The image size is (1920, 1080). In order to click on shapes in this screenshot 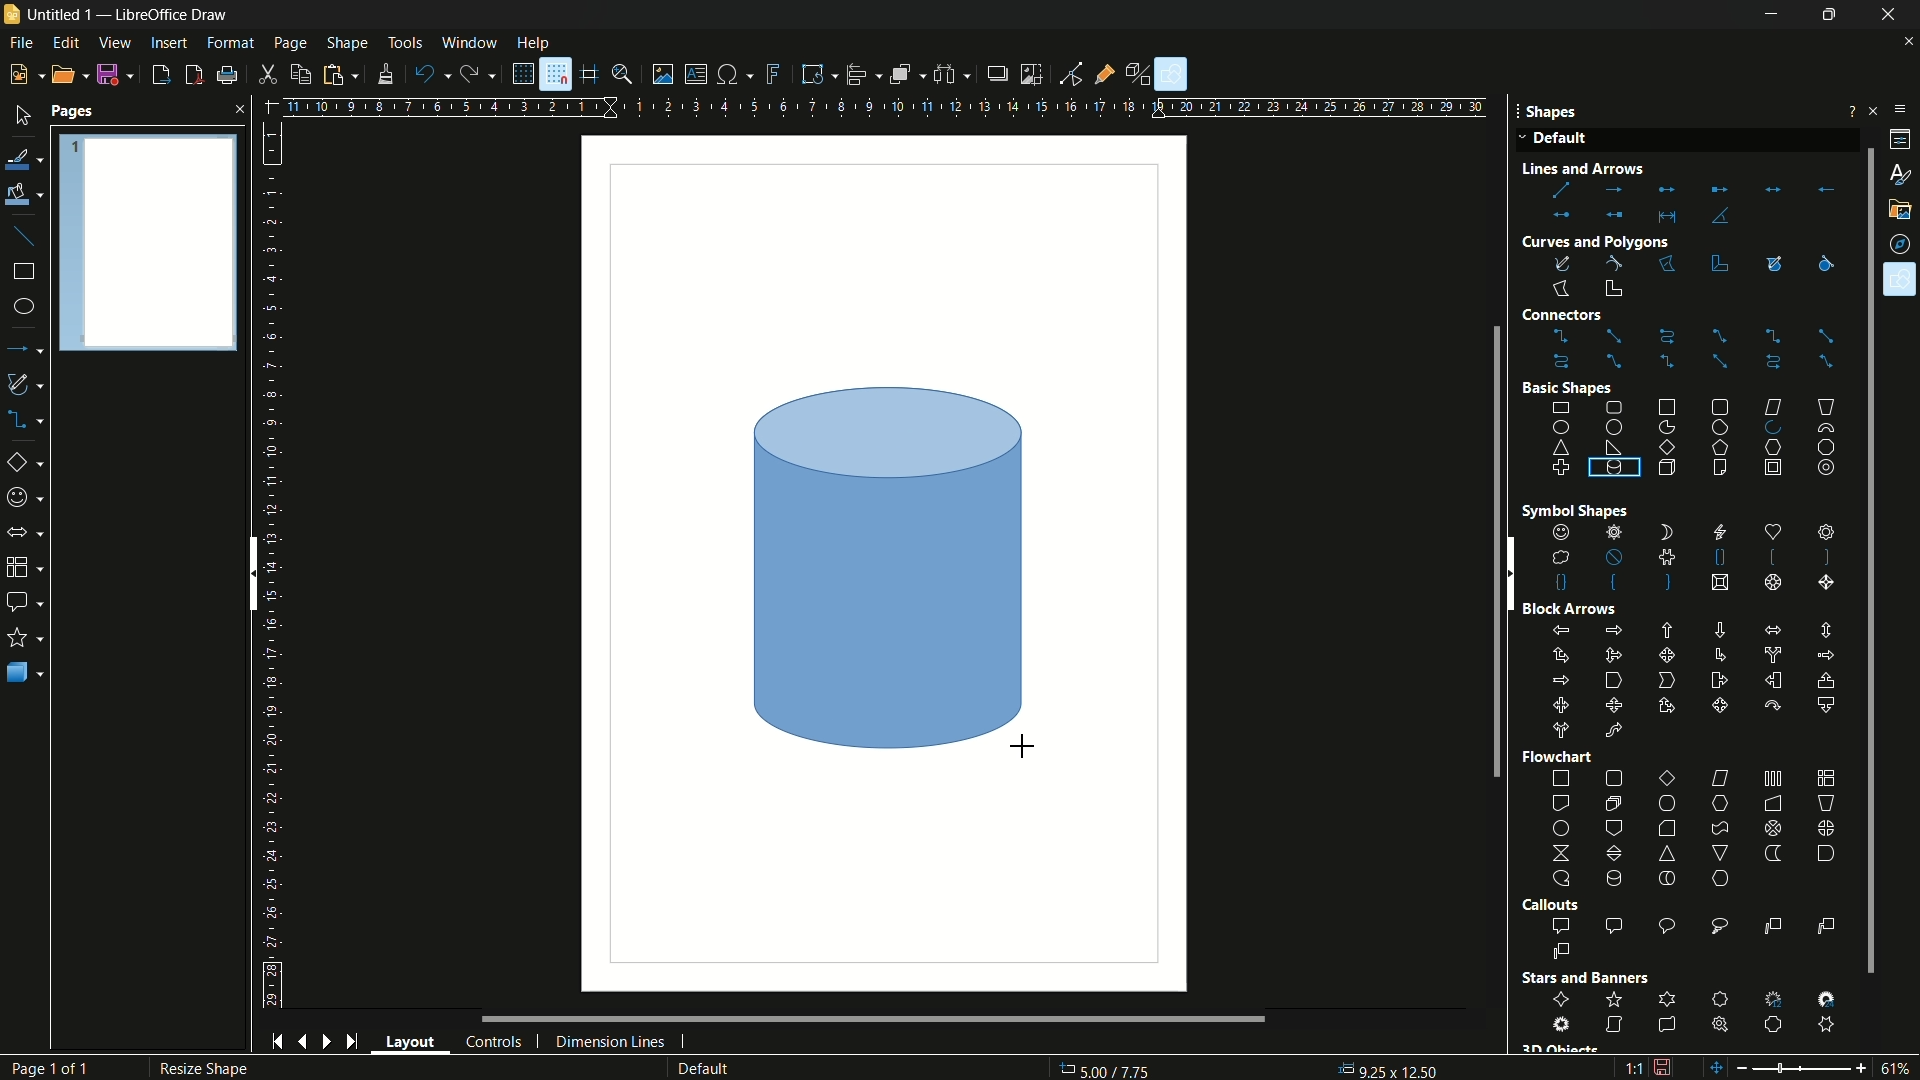, I will do `click(1691, 559)`.